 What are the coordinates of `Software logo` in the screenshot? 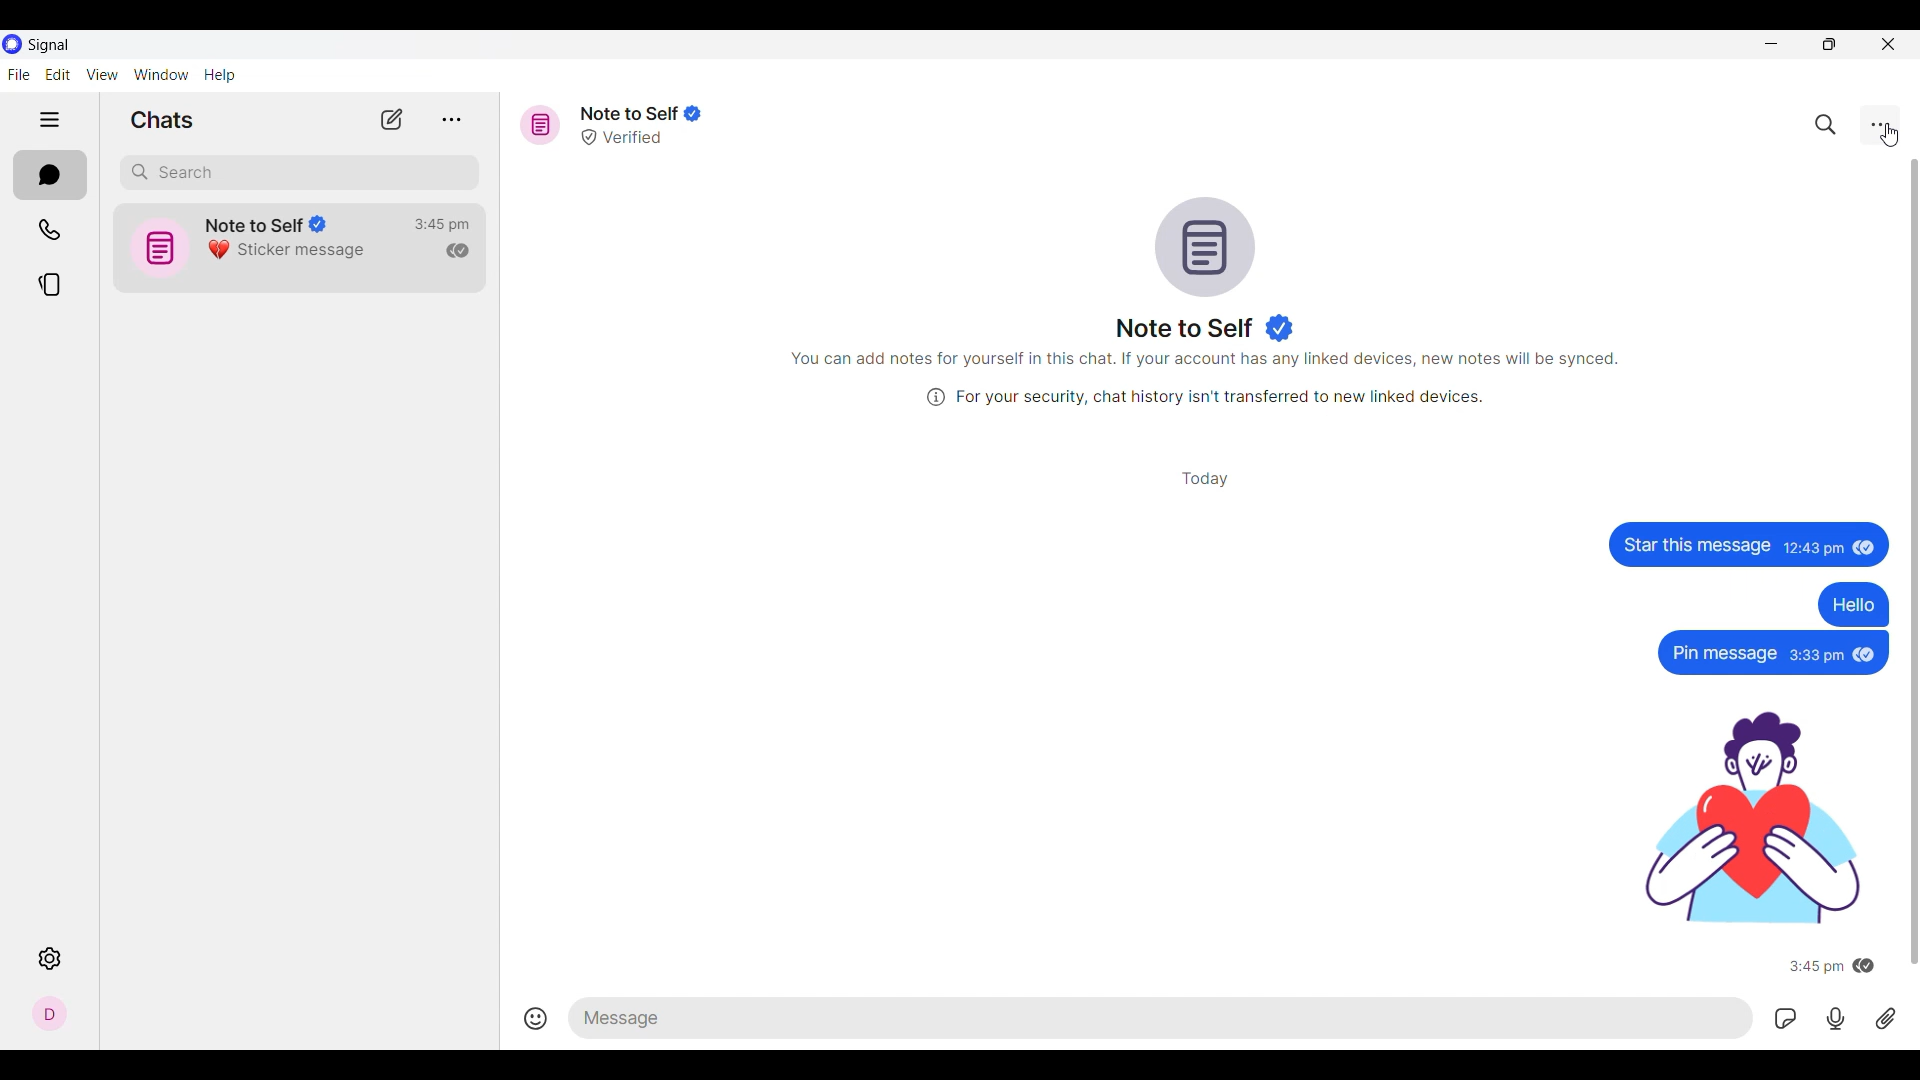 It's located at (12, 44).